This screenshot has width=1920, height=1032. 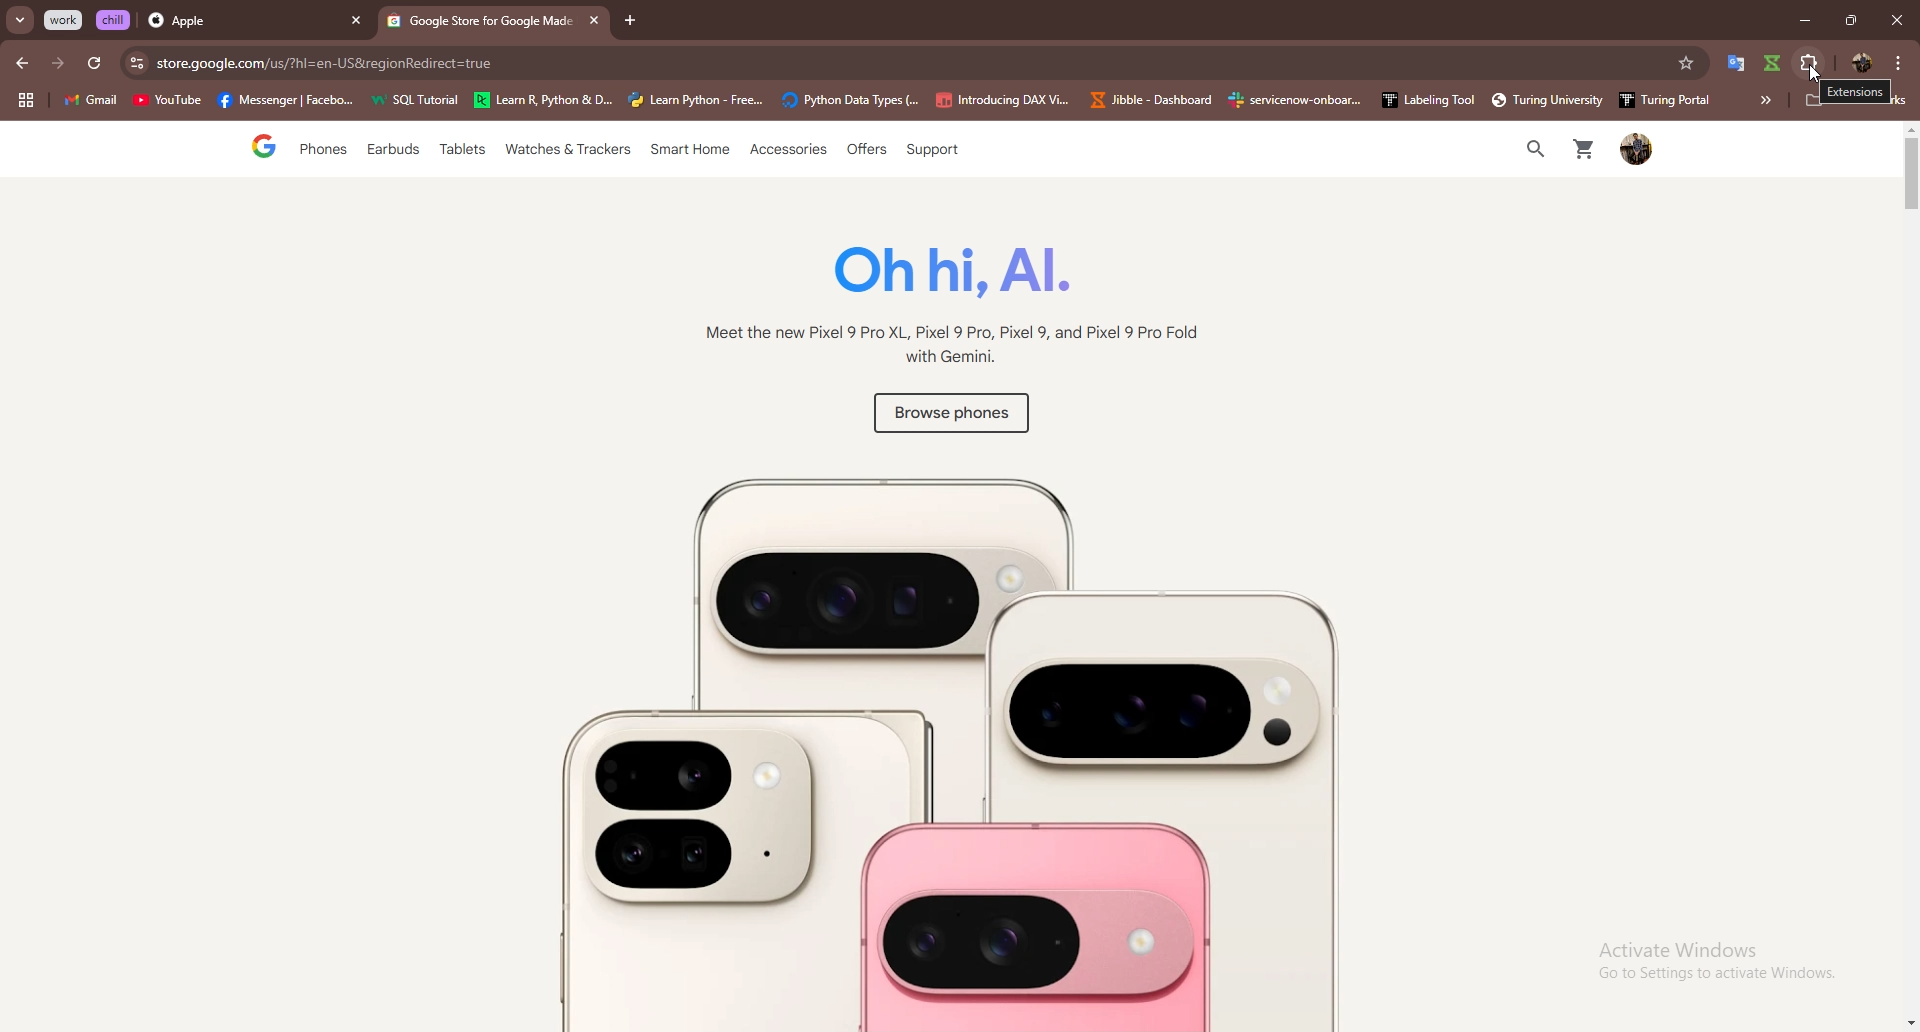 What do you see at coordinates (115, 19) in the screenshot?
I see `chill` at bounding box center [115, 19].